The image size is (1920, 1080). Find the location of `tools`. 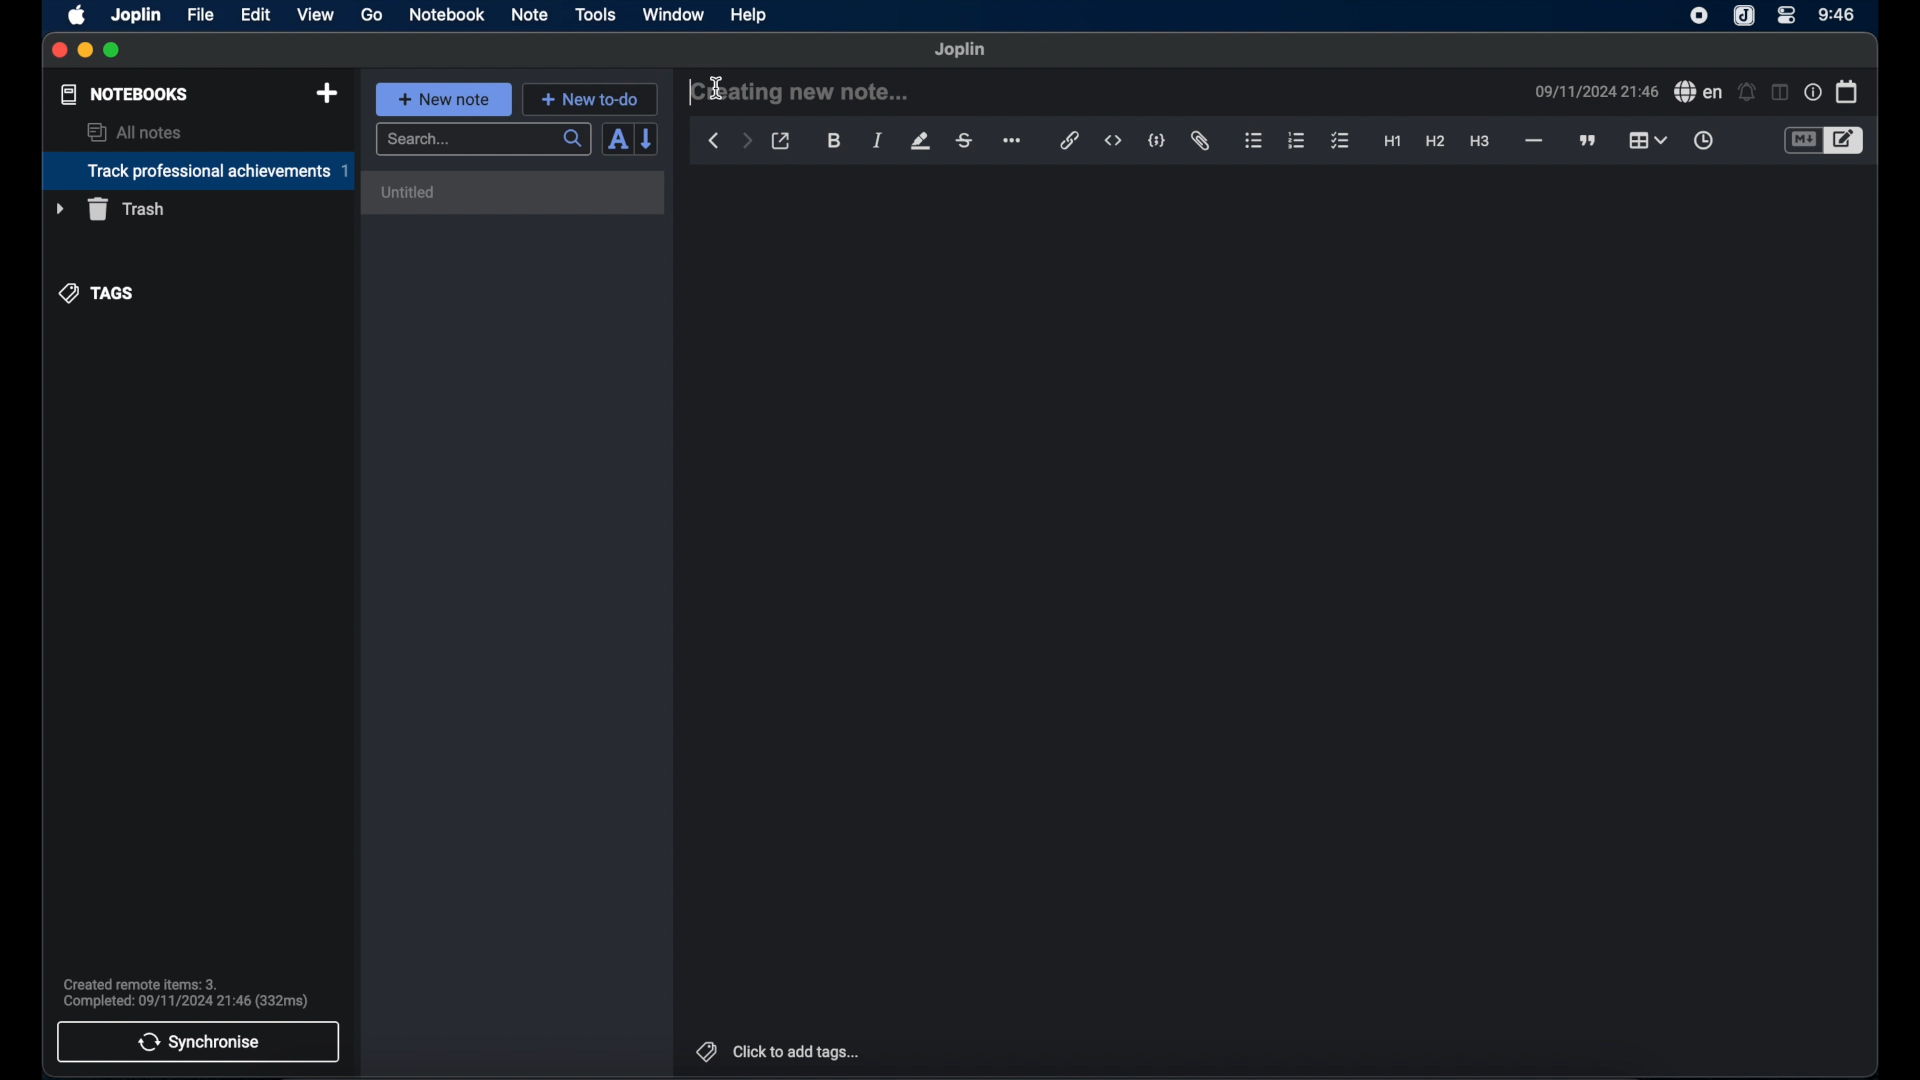

tools is located at coordinates (596, 15).